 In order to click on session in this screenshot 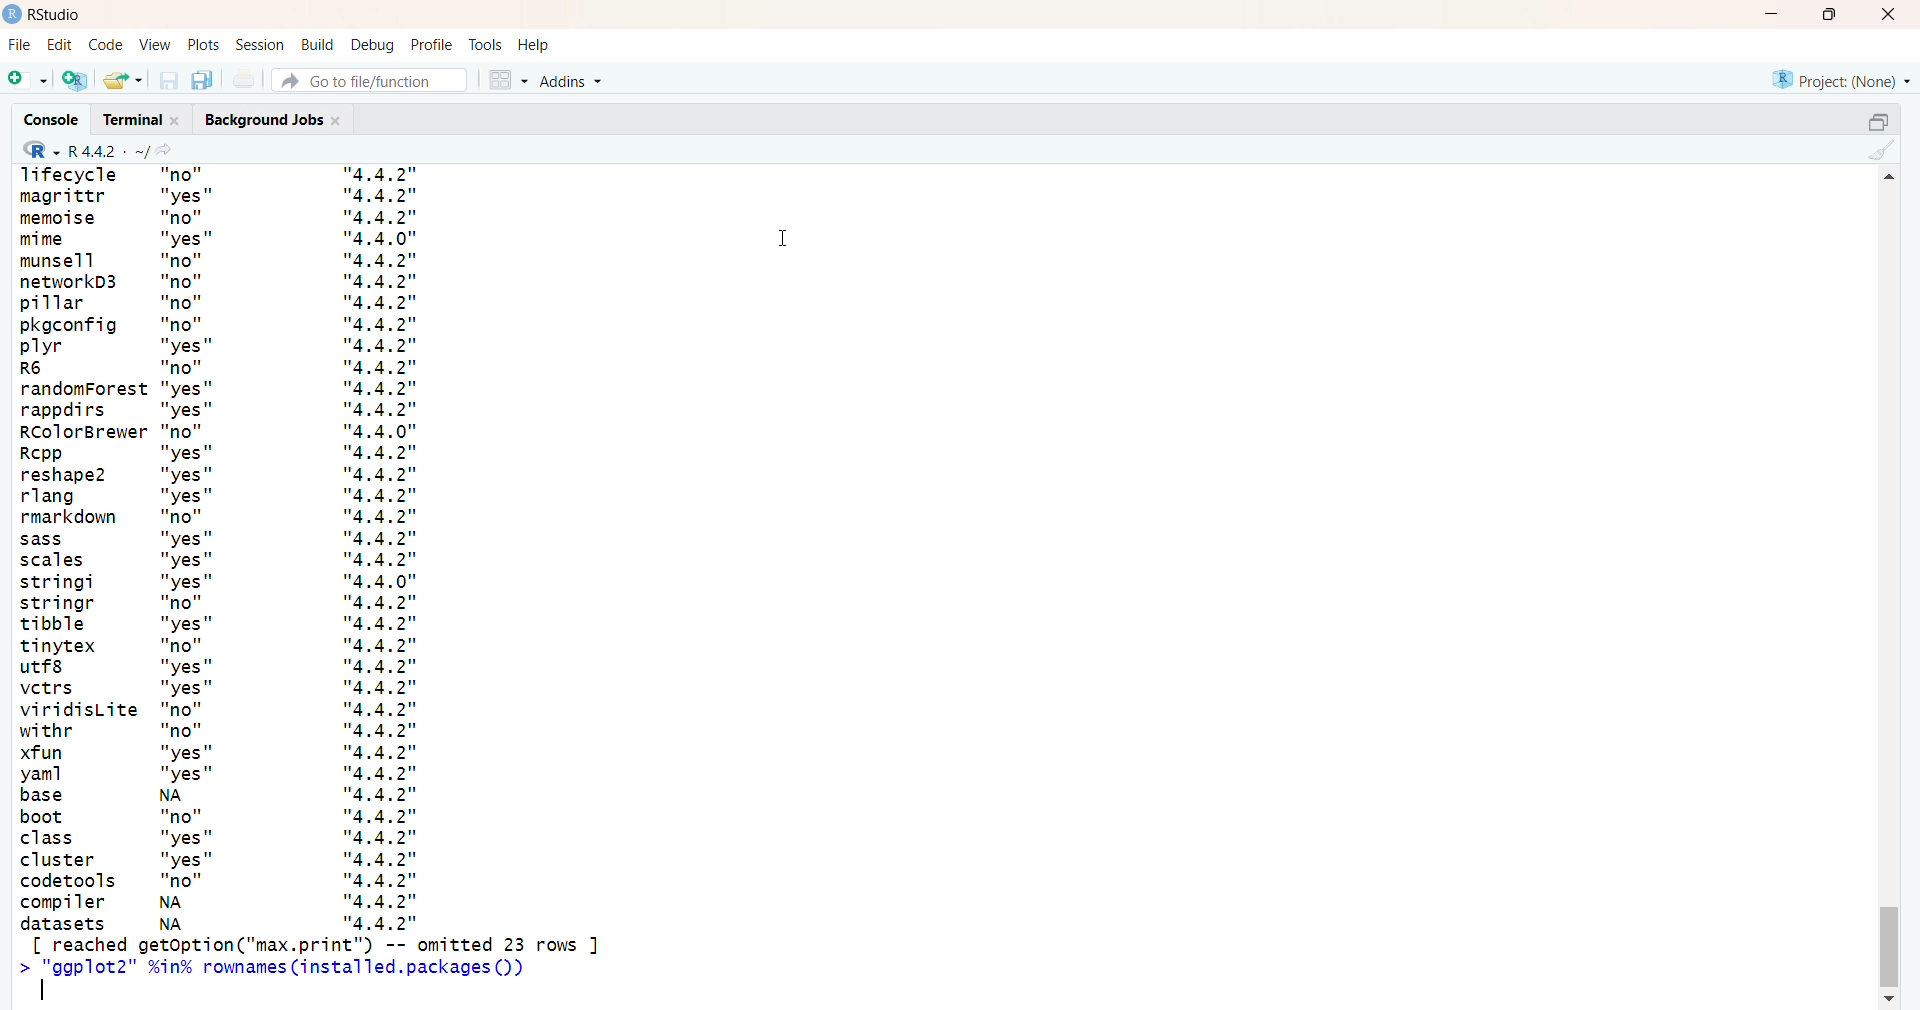, I will do `click(260, 45)`.